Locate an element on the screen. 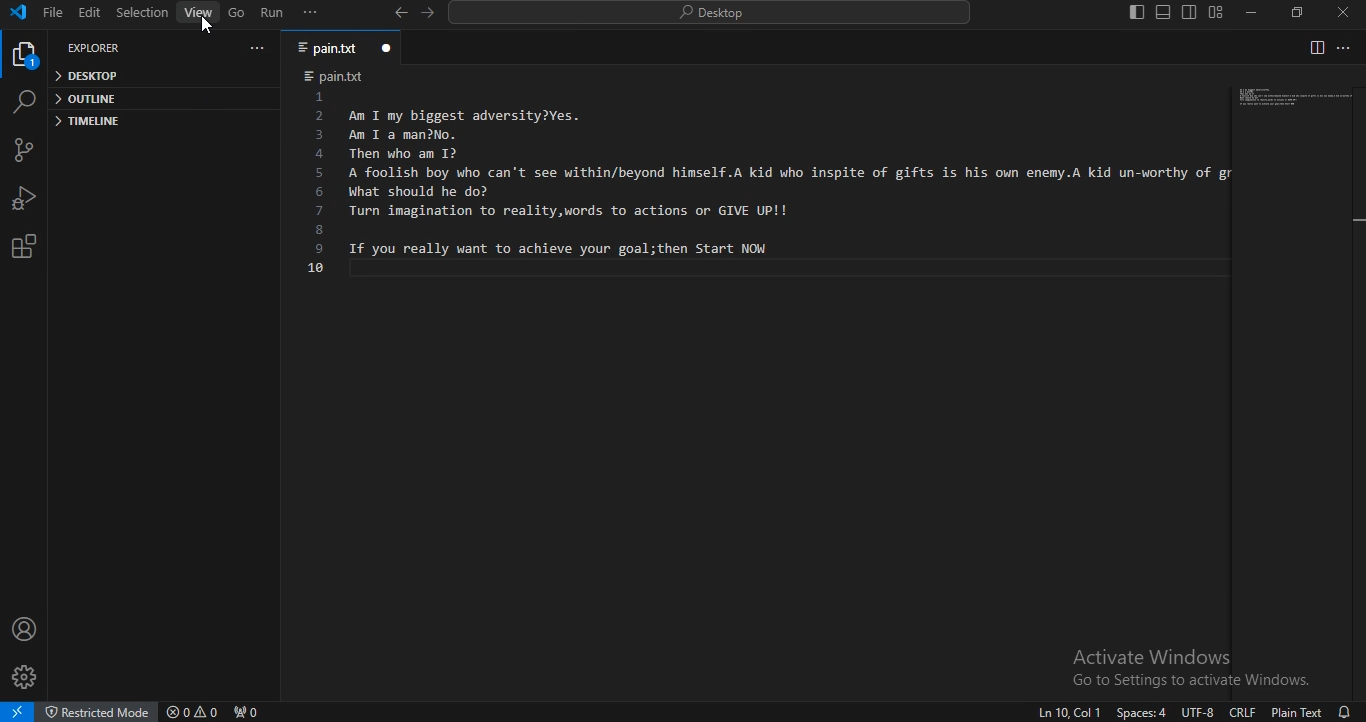 This screenshot has height=722, width=1366. source control is located at coordinates (22, 149).